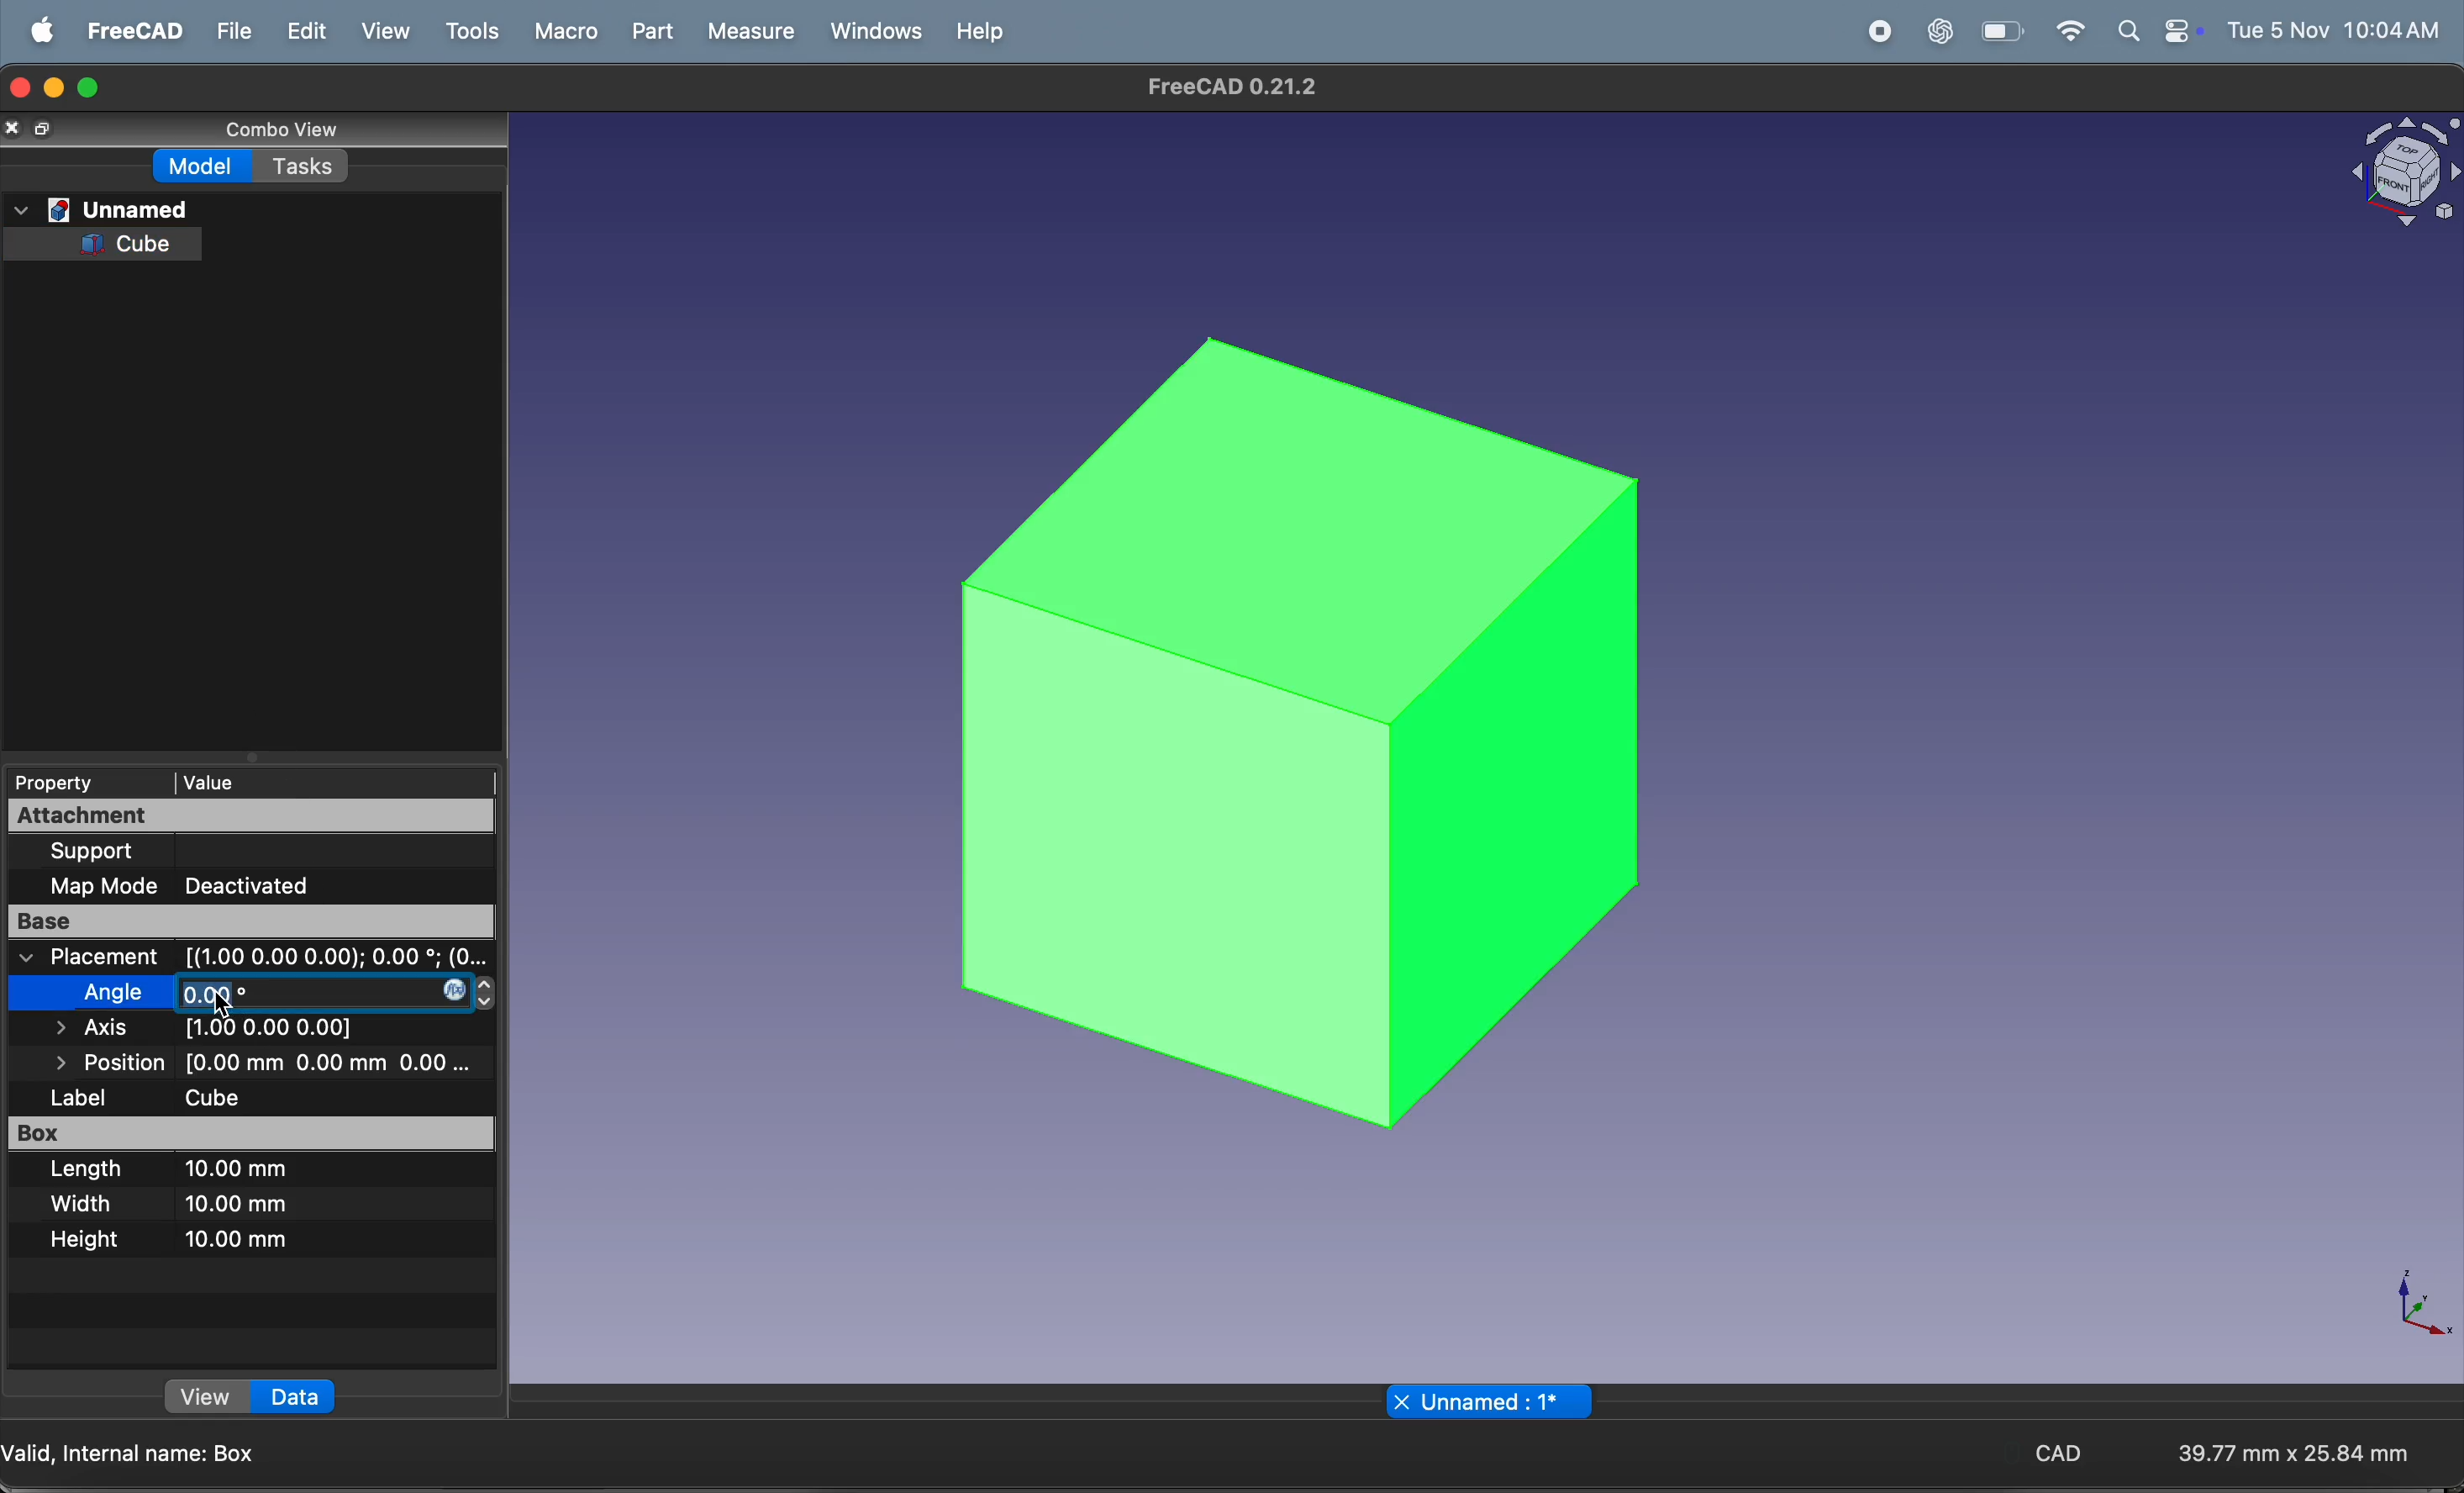 The width and height of the screenshot is (2464, 1493). I want to click on coordinates, so click(329, 958).